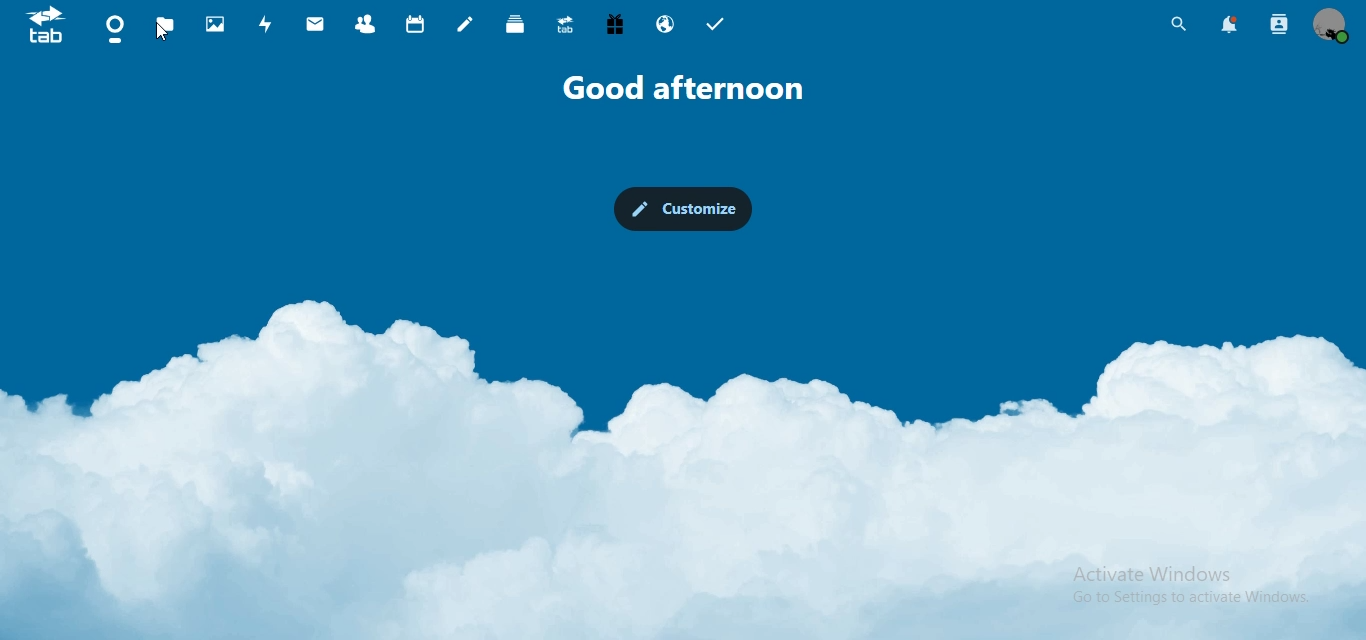 The width and height of the screenshot is (1366, 640). I want to click on search, so click(1176, 22).